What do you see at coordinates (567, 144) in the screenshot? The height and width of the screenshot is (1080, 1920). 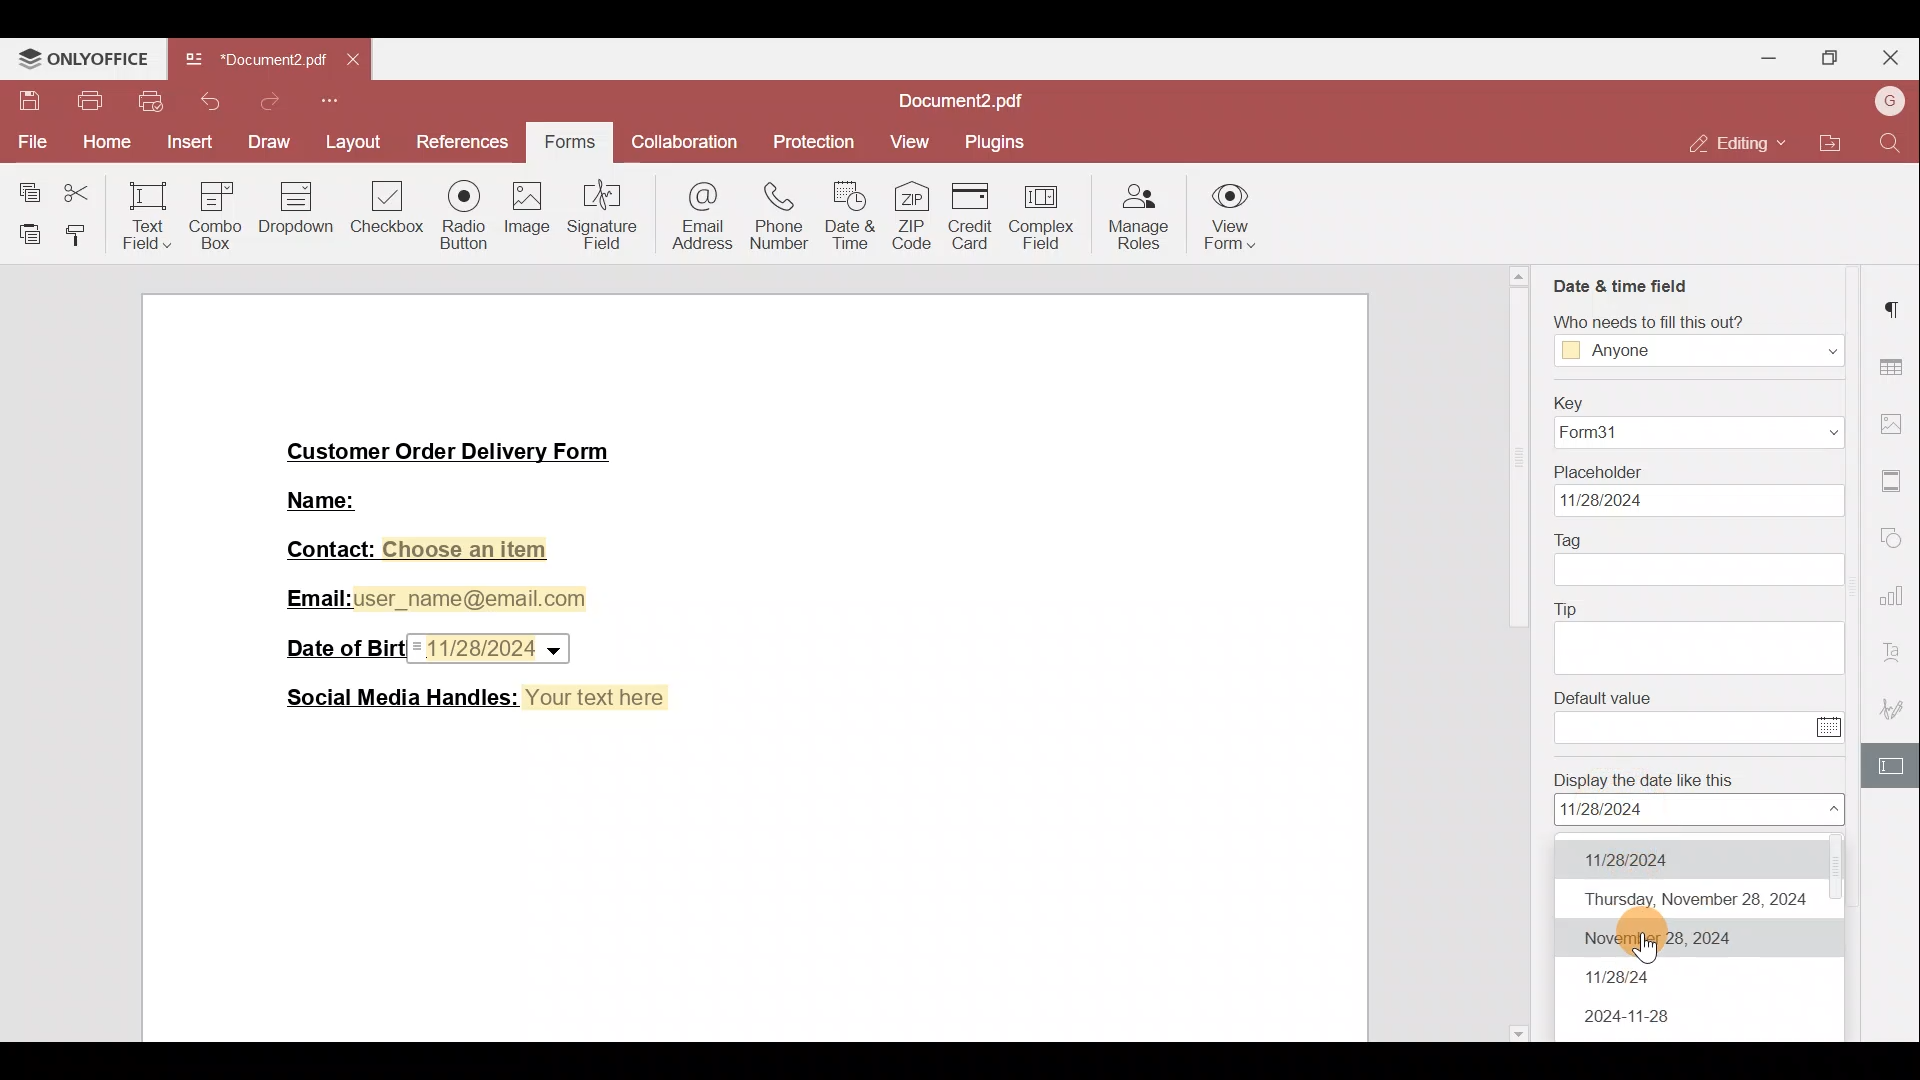 I see `Forms` at bounding box center [567, 144].